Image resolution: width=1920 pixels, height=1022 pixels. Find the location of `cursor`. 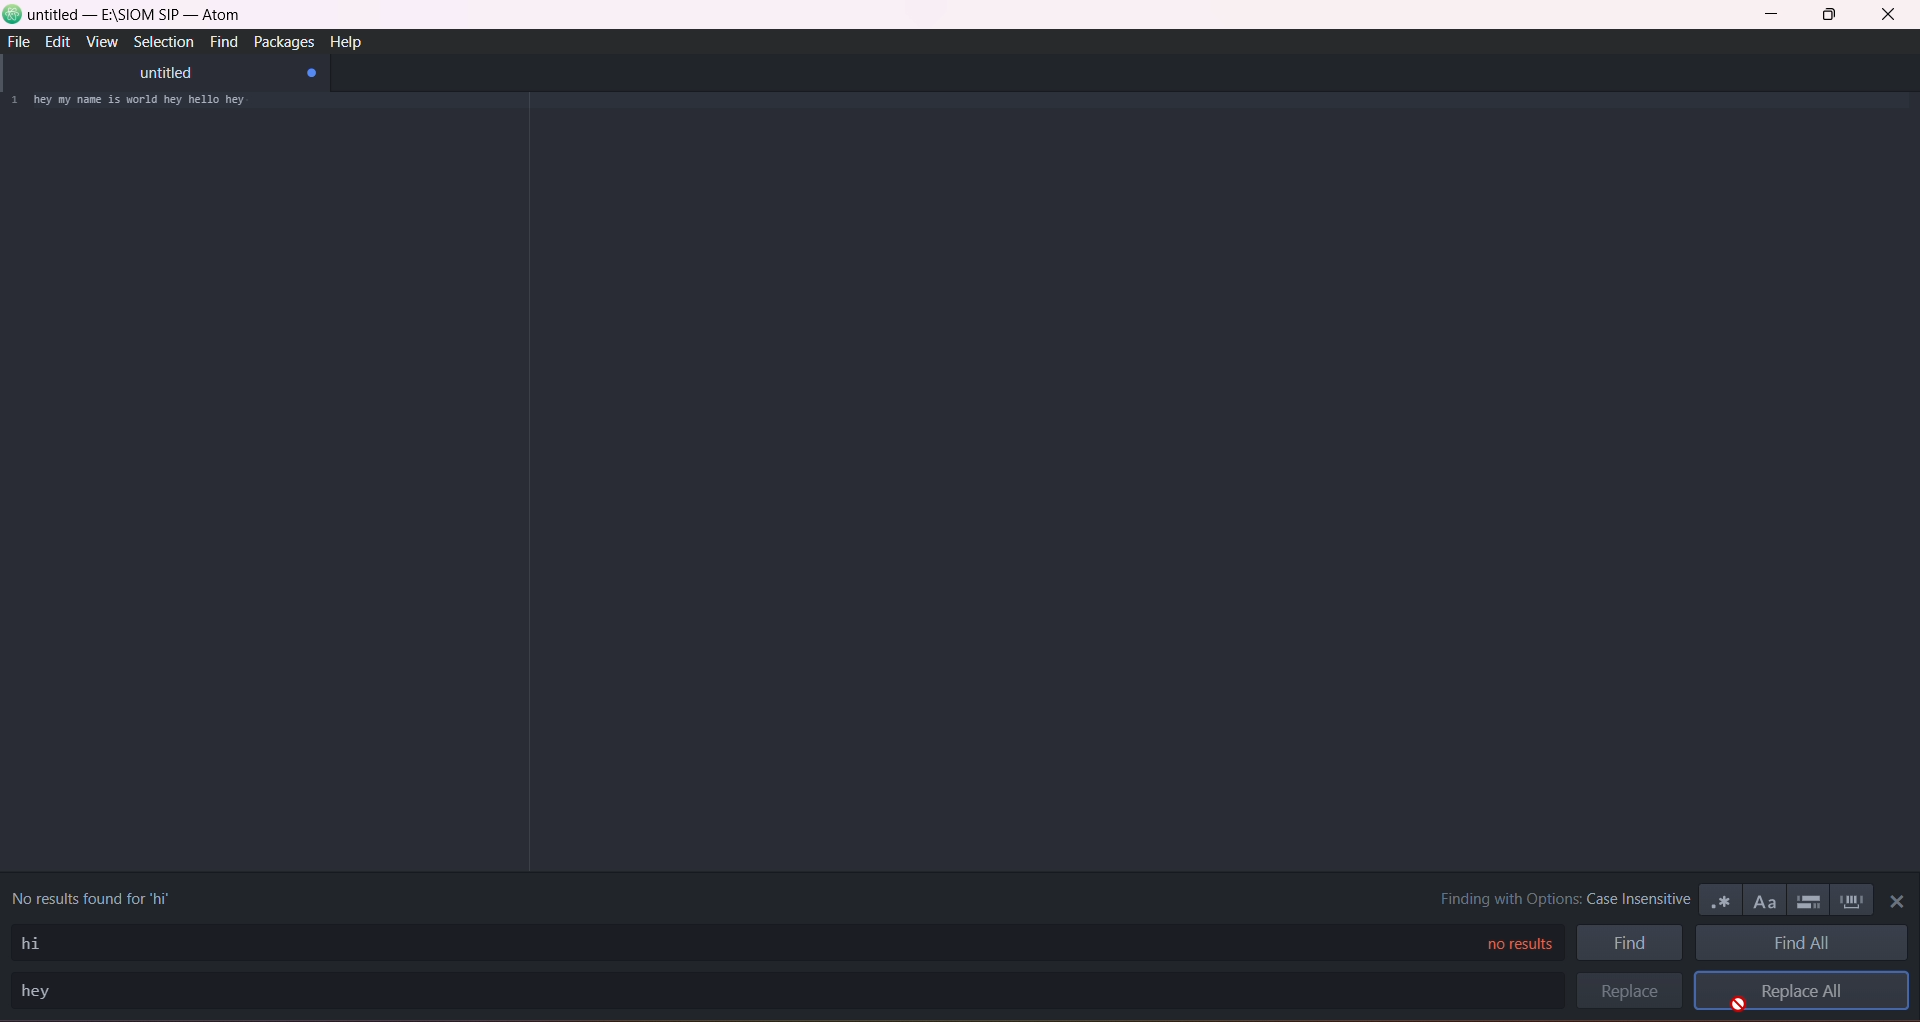

cursor is located at coordinates (1738, 1004).